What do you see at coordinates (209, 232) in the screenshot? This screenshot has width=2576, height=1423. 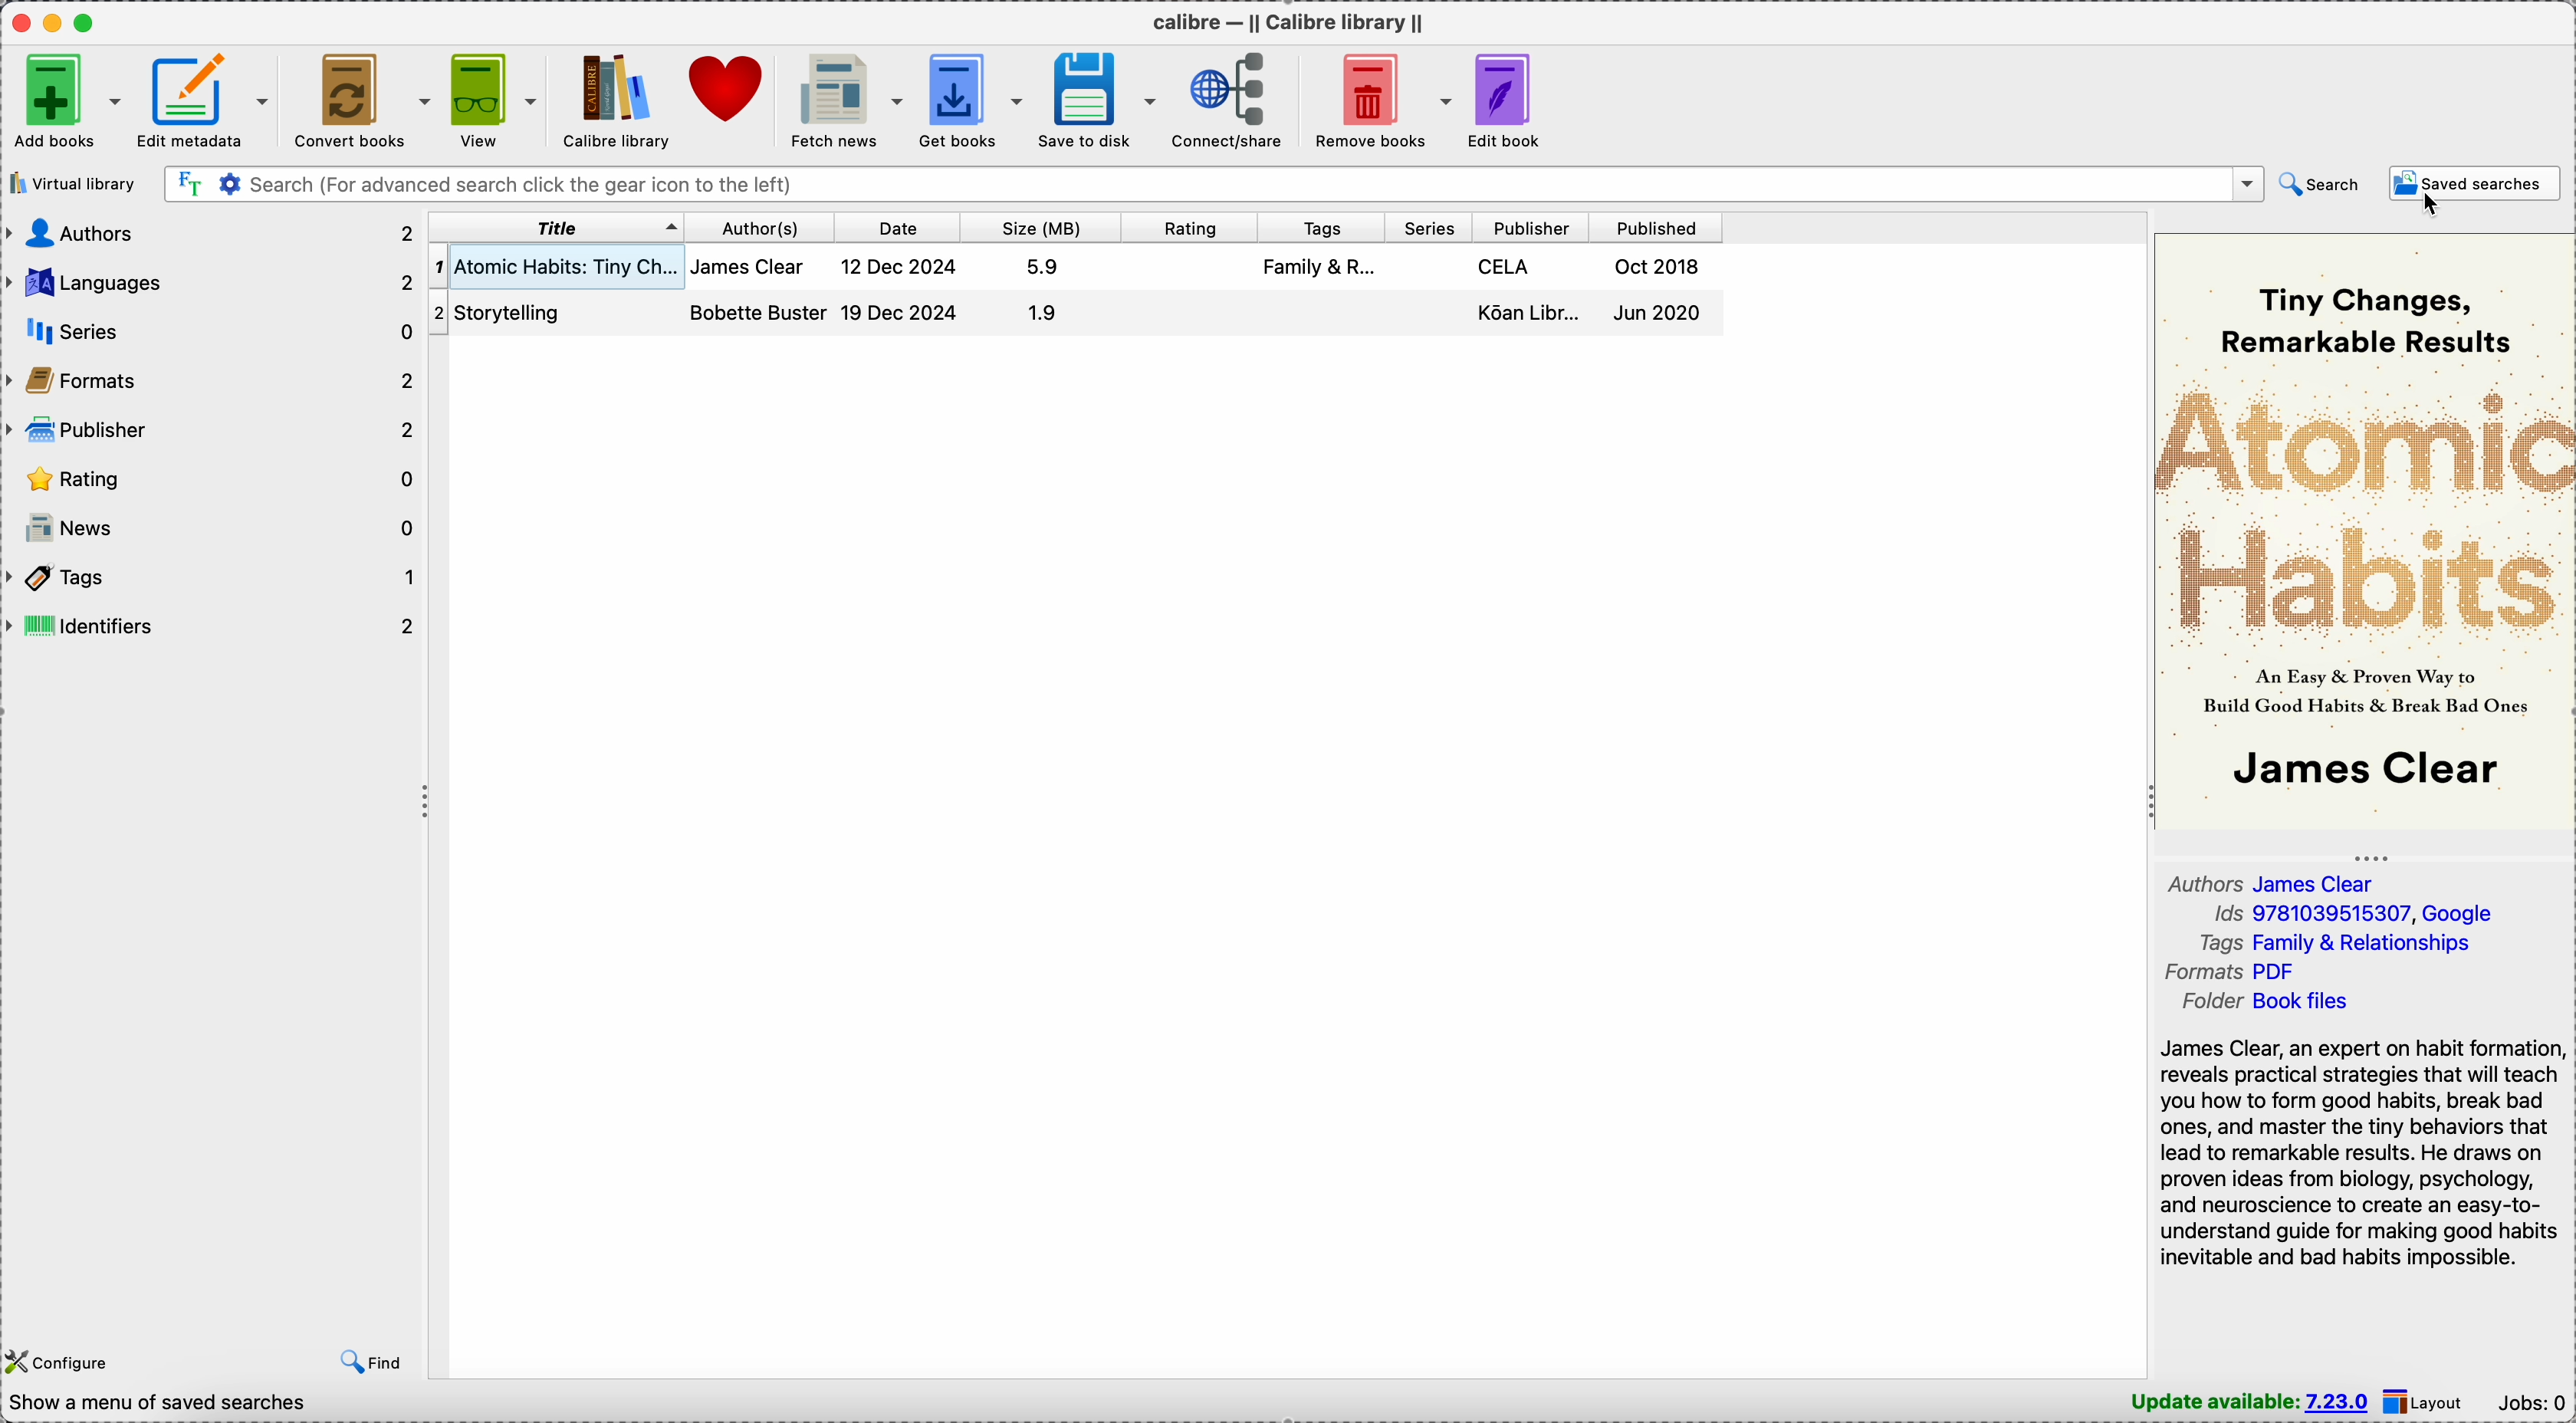 I see `authors` at bounding box center [209, 232].